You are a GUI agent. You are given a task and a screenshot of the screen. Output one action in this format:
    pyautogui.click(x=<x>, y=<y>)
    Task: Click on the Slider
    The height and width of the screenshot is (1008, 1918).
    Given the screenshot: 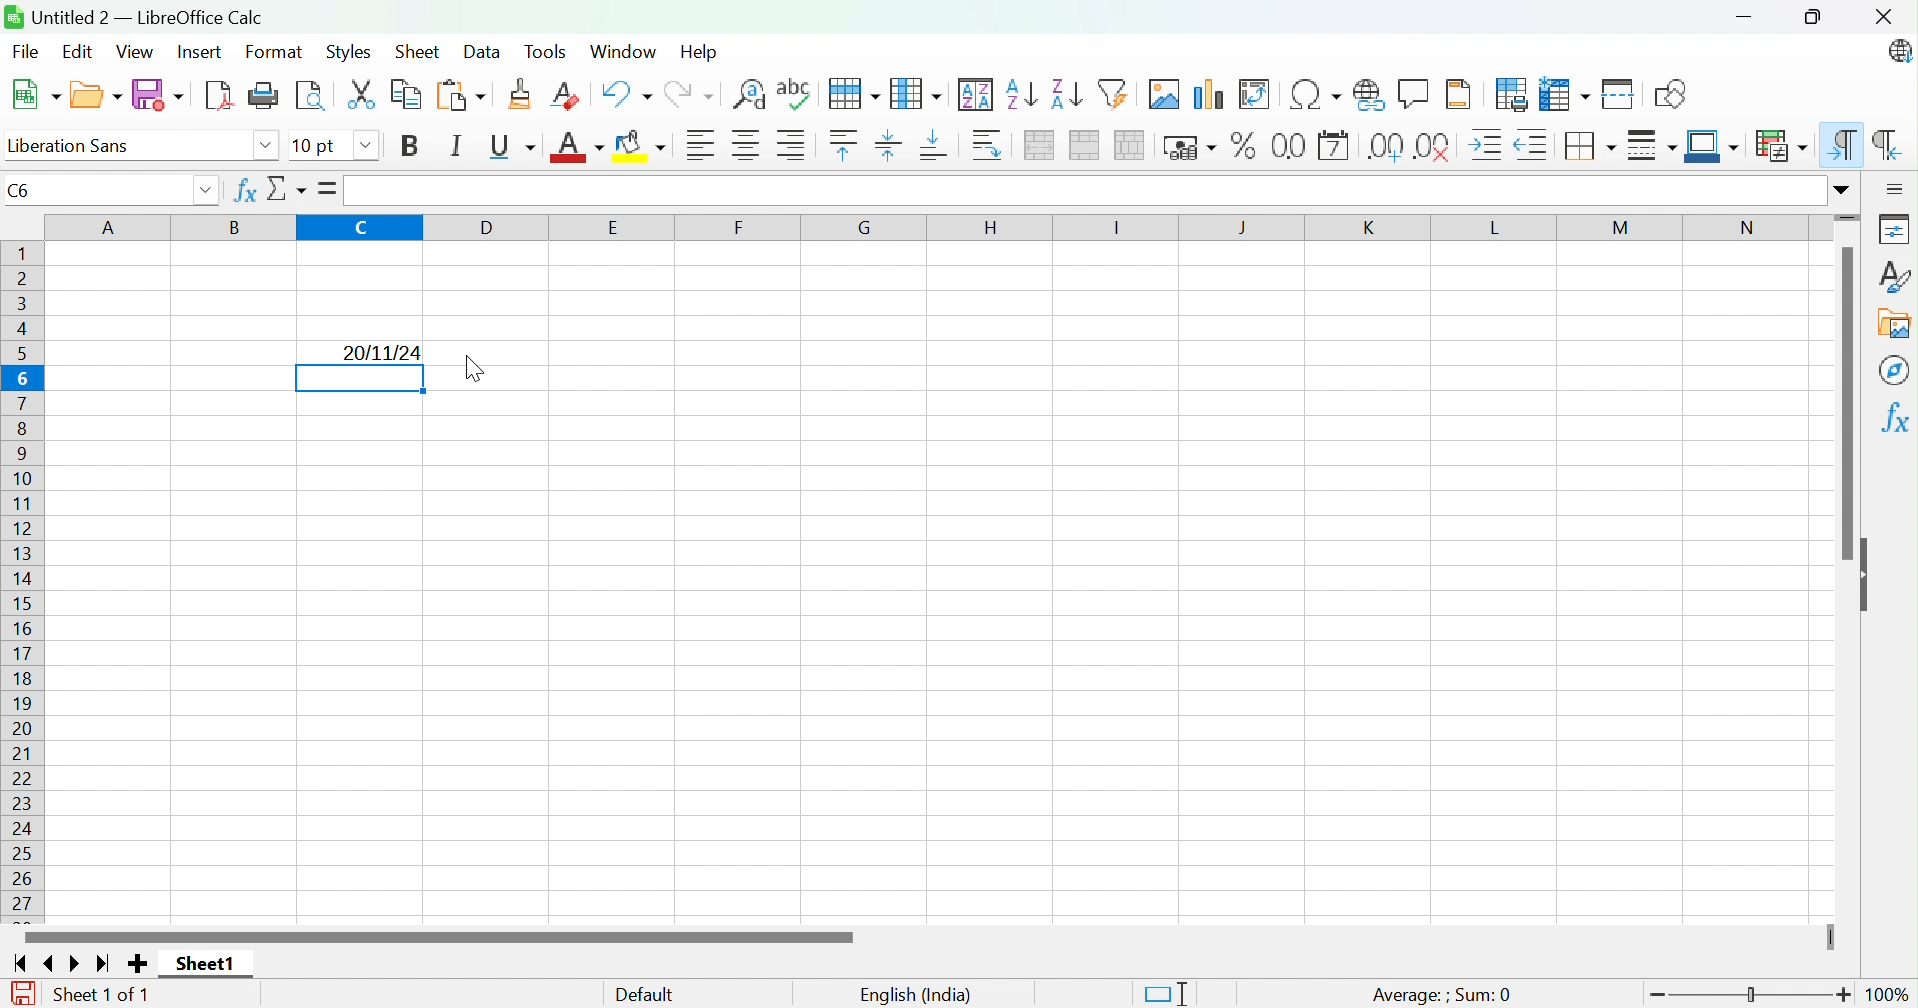 What is the action you would take?
    pyautogui.click(x=1828, y=936)
    